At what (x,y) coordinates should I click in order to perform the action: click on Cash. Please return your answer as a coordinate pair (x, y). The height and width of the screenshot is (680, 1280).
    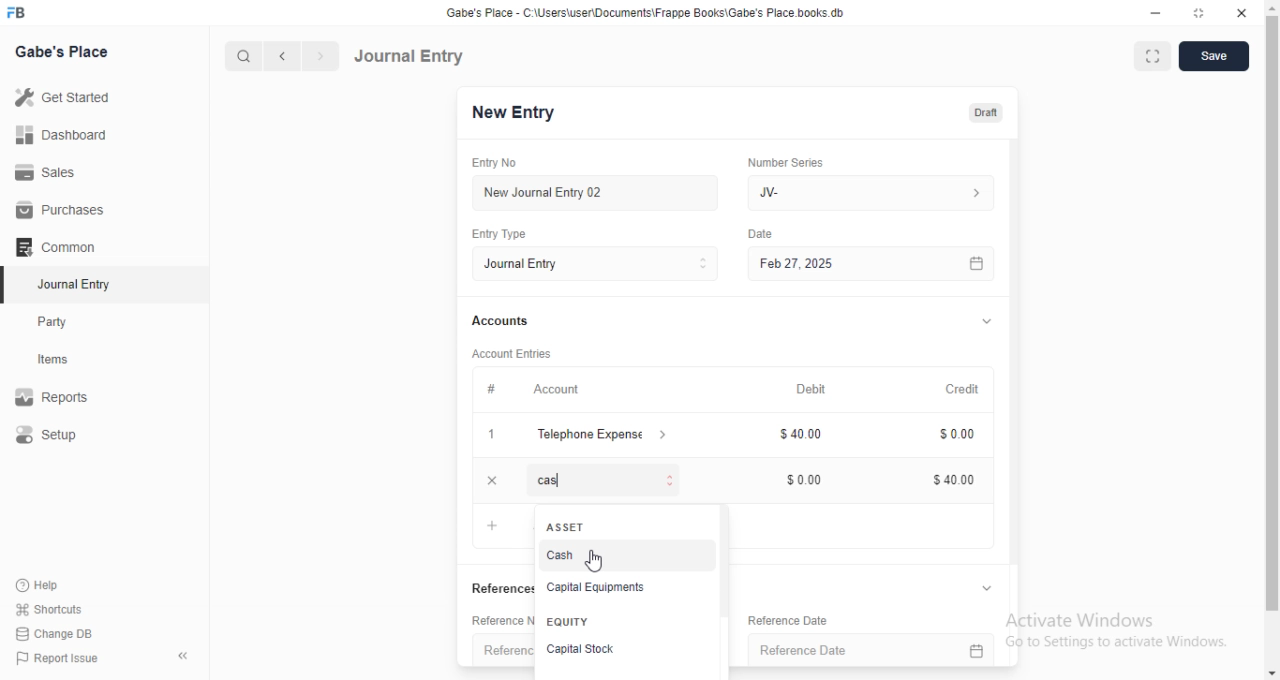
    Looking at the image, I should click on (563, 554).